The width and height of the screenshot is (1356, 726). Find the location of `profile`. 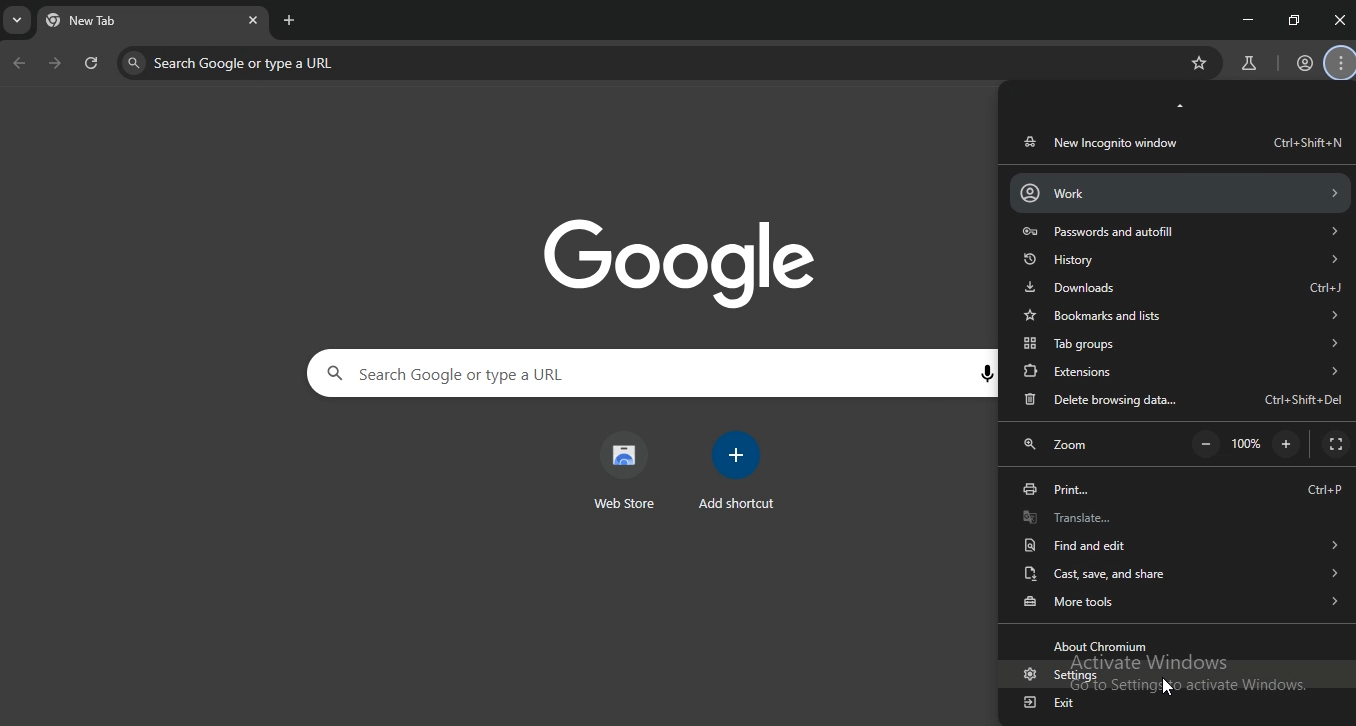

profile is located at coordinates (1305, 64).